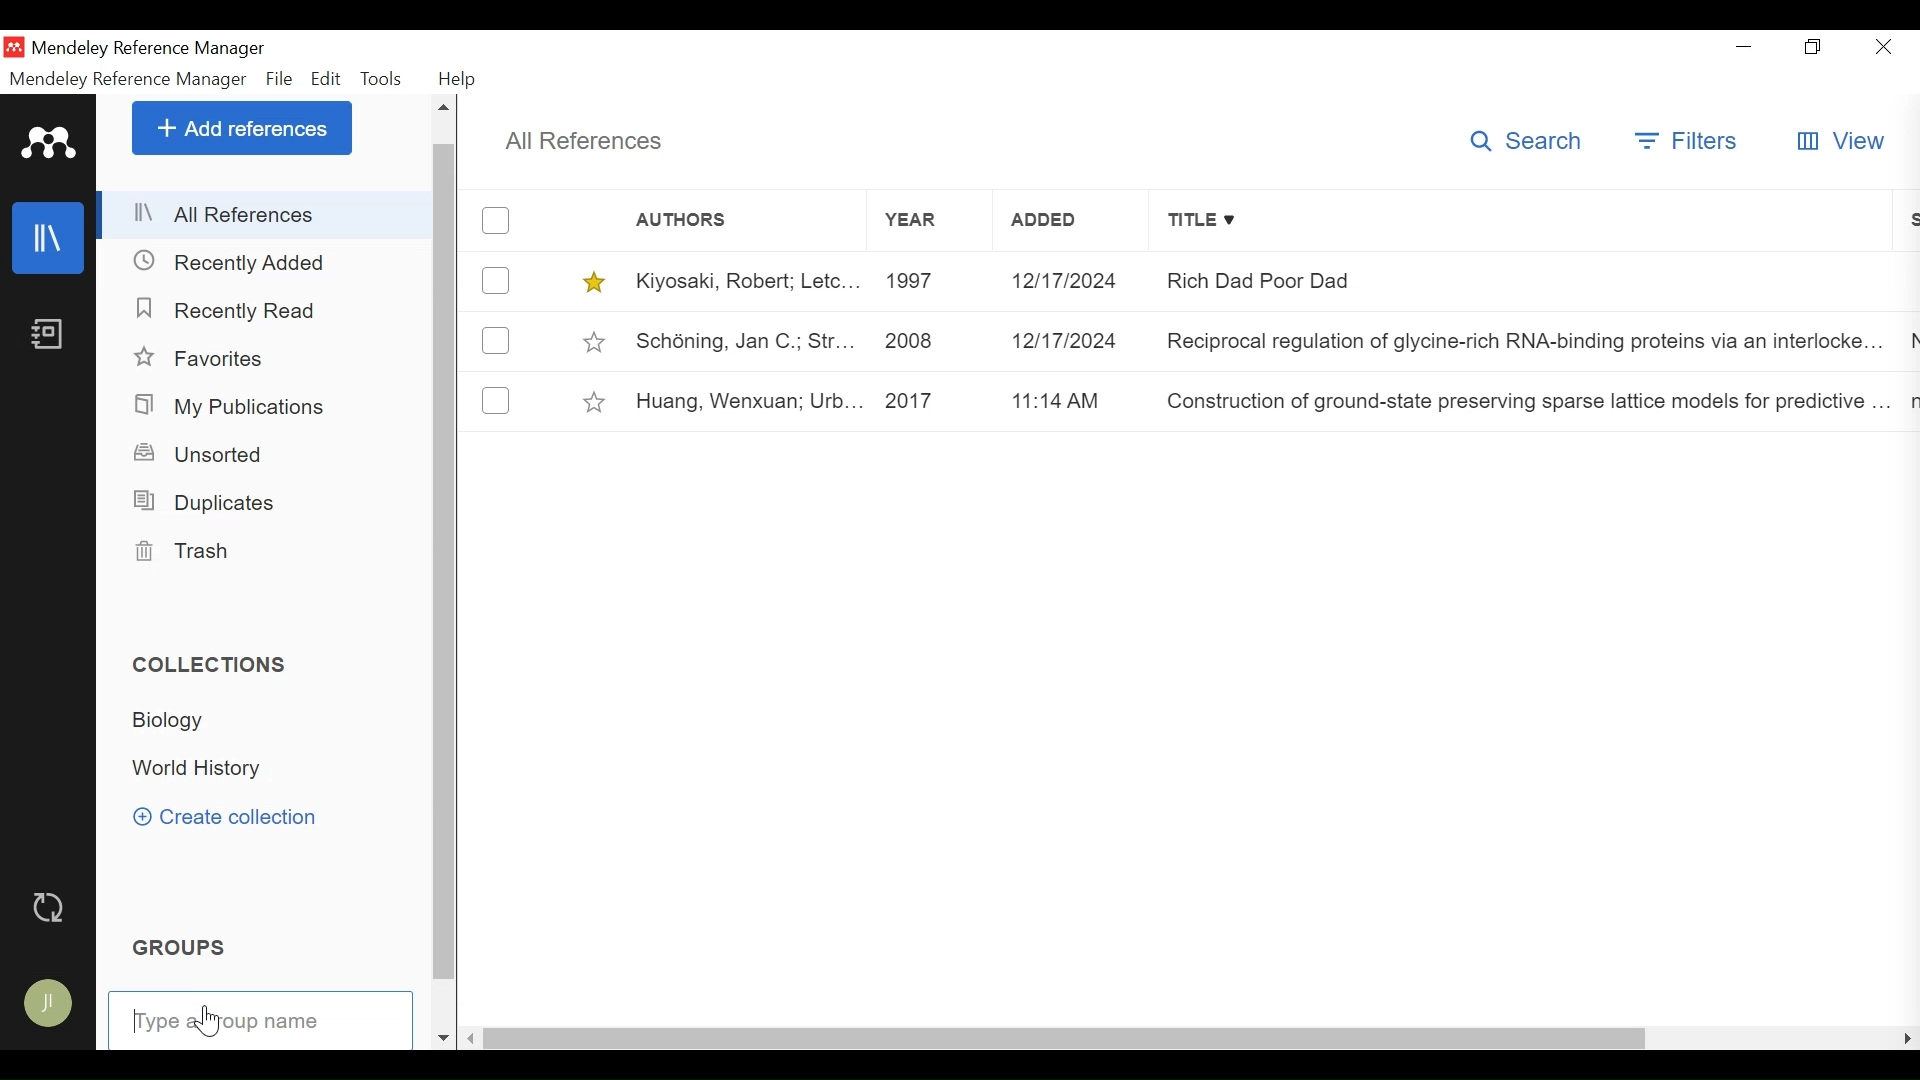  I want to click on Cursor, so click(211, 1024).